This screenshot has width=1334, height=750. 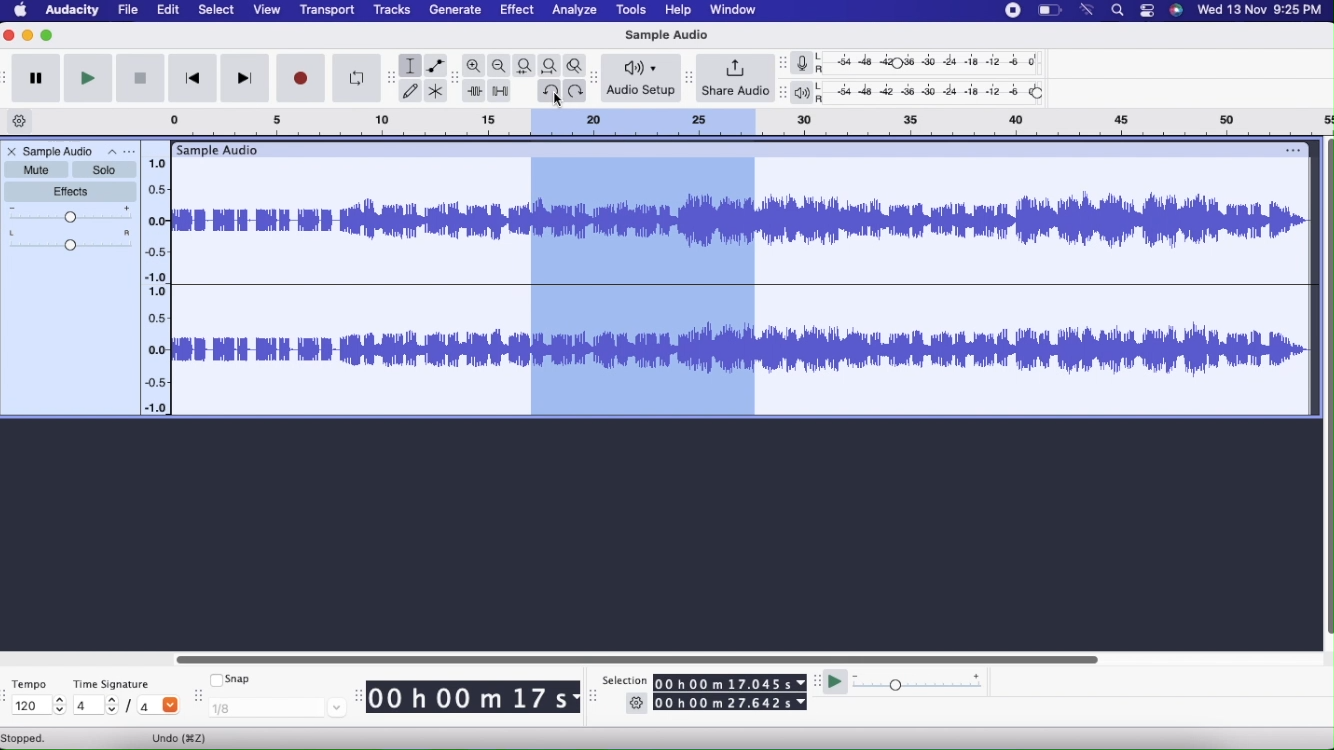 What do you see at coordinates (781, 92) in the screenshot?
I see `move toolbar` at bounding box center [781, 92].